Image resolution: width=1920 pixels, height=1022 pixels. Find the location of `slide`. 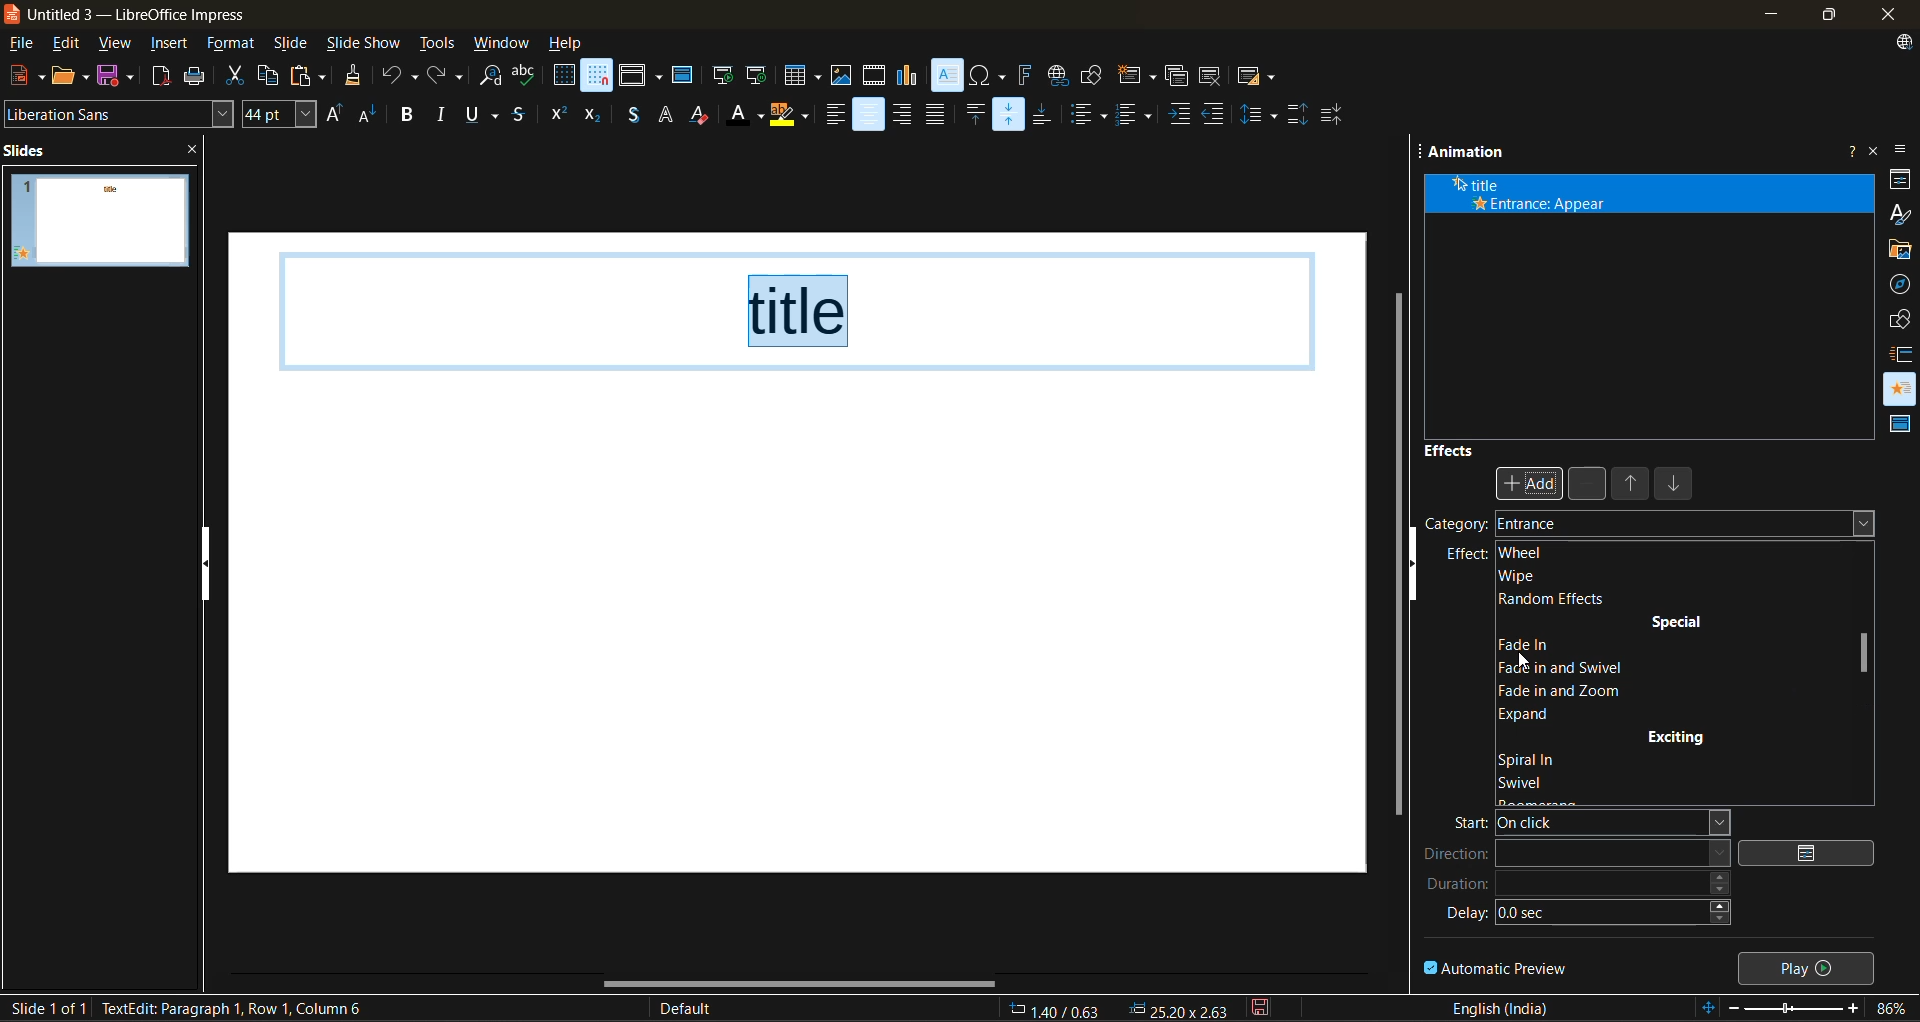

slide is located at coordinates (293, 46).